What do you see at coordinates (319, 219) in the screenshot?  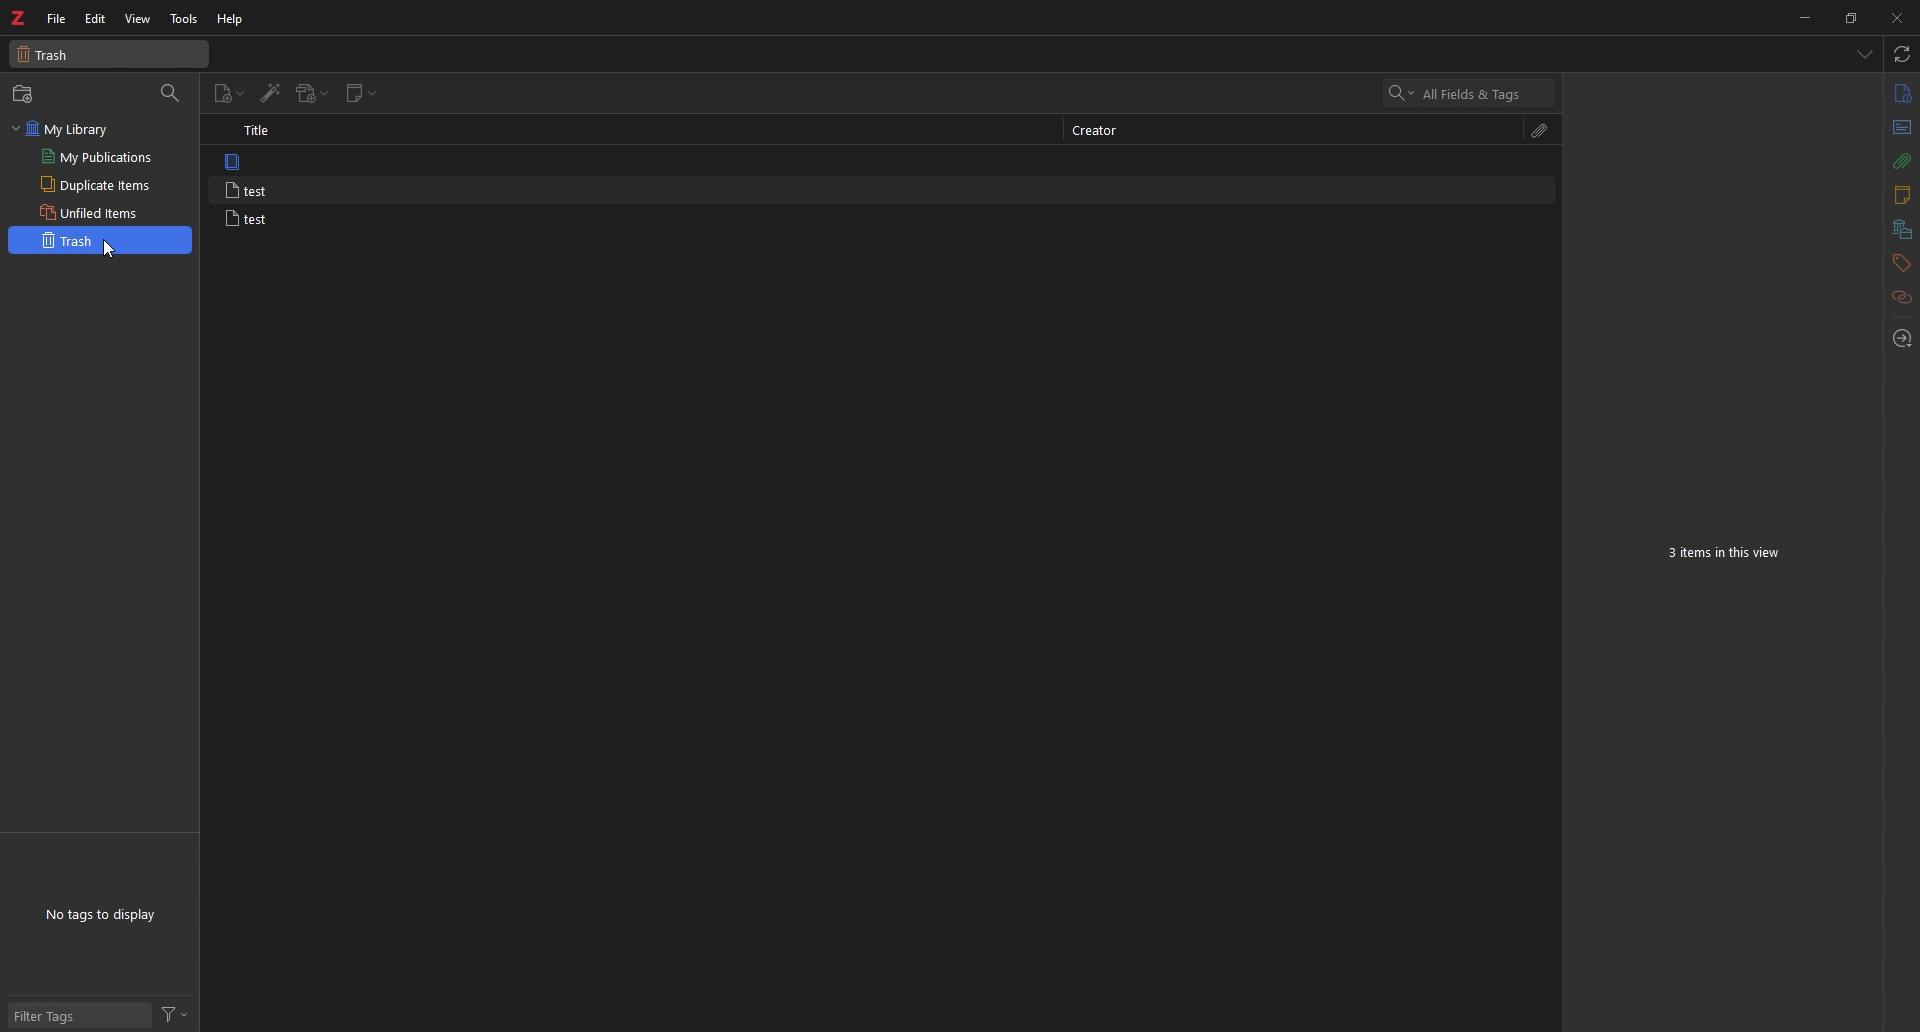 I see `note` at bounding box center [319, 219].